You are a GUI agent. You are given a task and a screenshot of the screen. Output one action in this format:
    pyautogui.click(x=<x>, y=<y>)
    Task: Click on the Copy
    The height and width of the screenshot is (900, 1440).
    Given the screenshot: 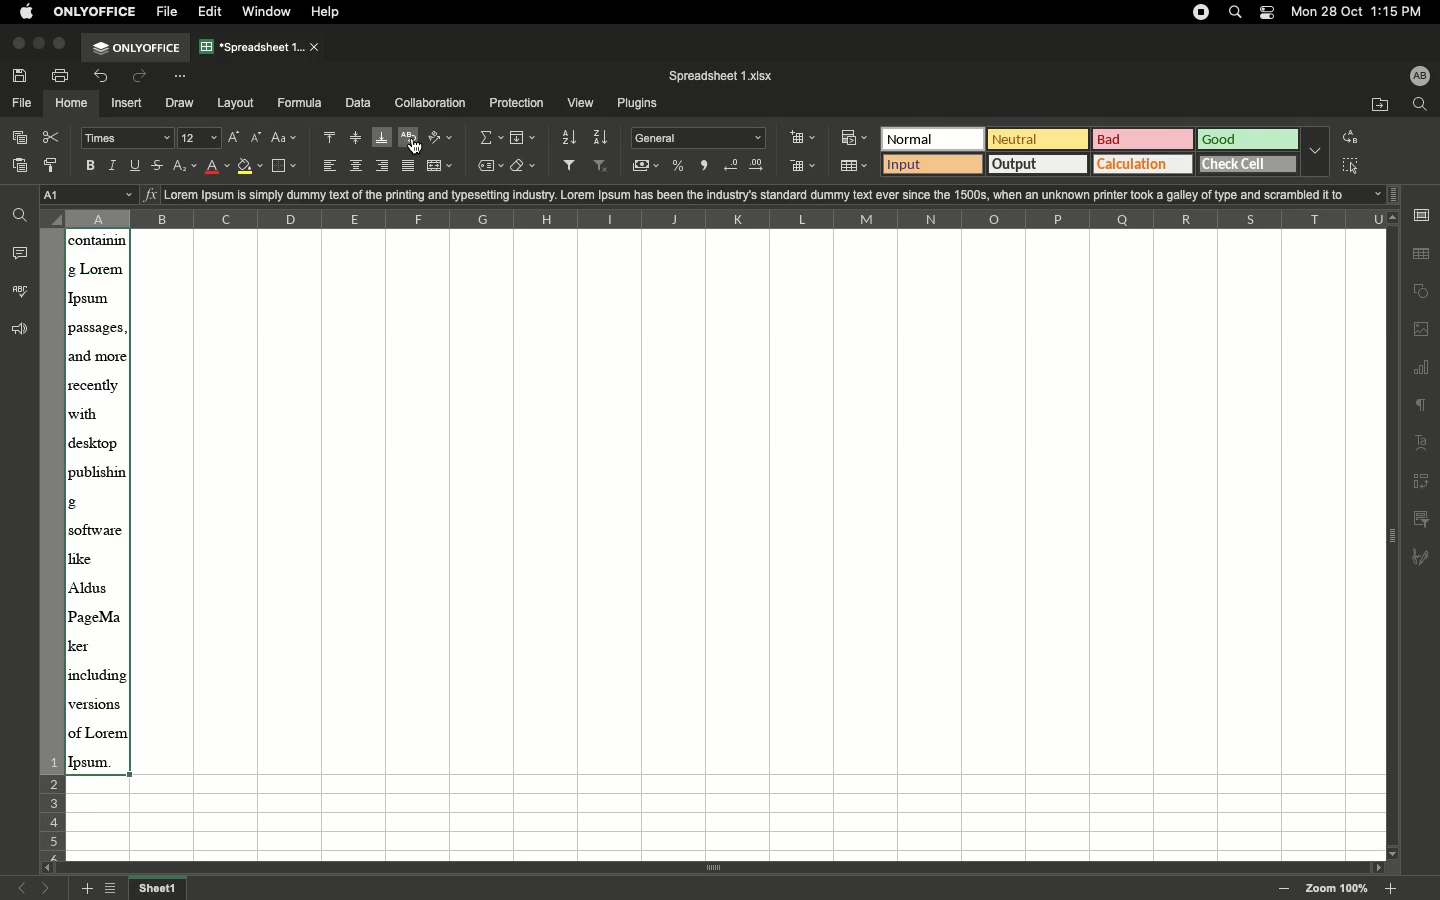 What is the action you would take?
    pyautogui.click(x=23, y=137)
    